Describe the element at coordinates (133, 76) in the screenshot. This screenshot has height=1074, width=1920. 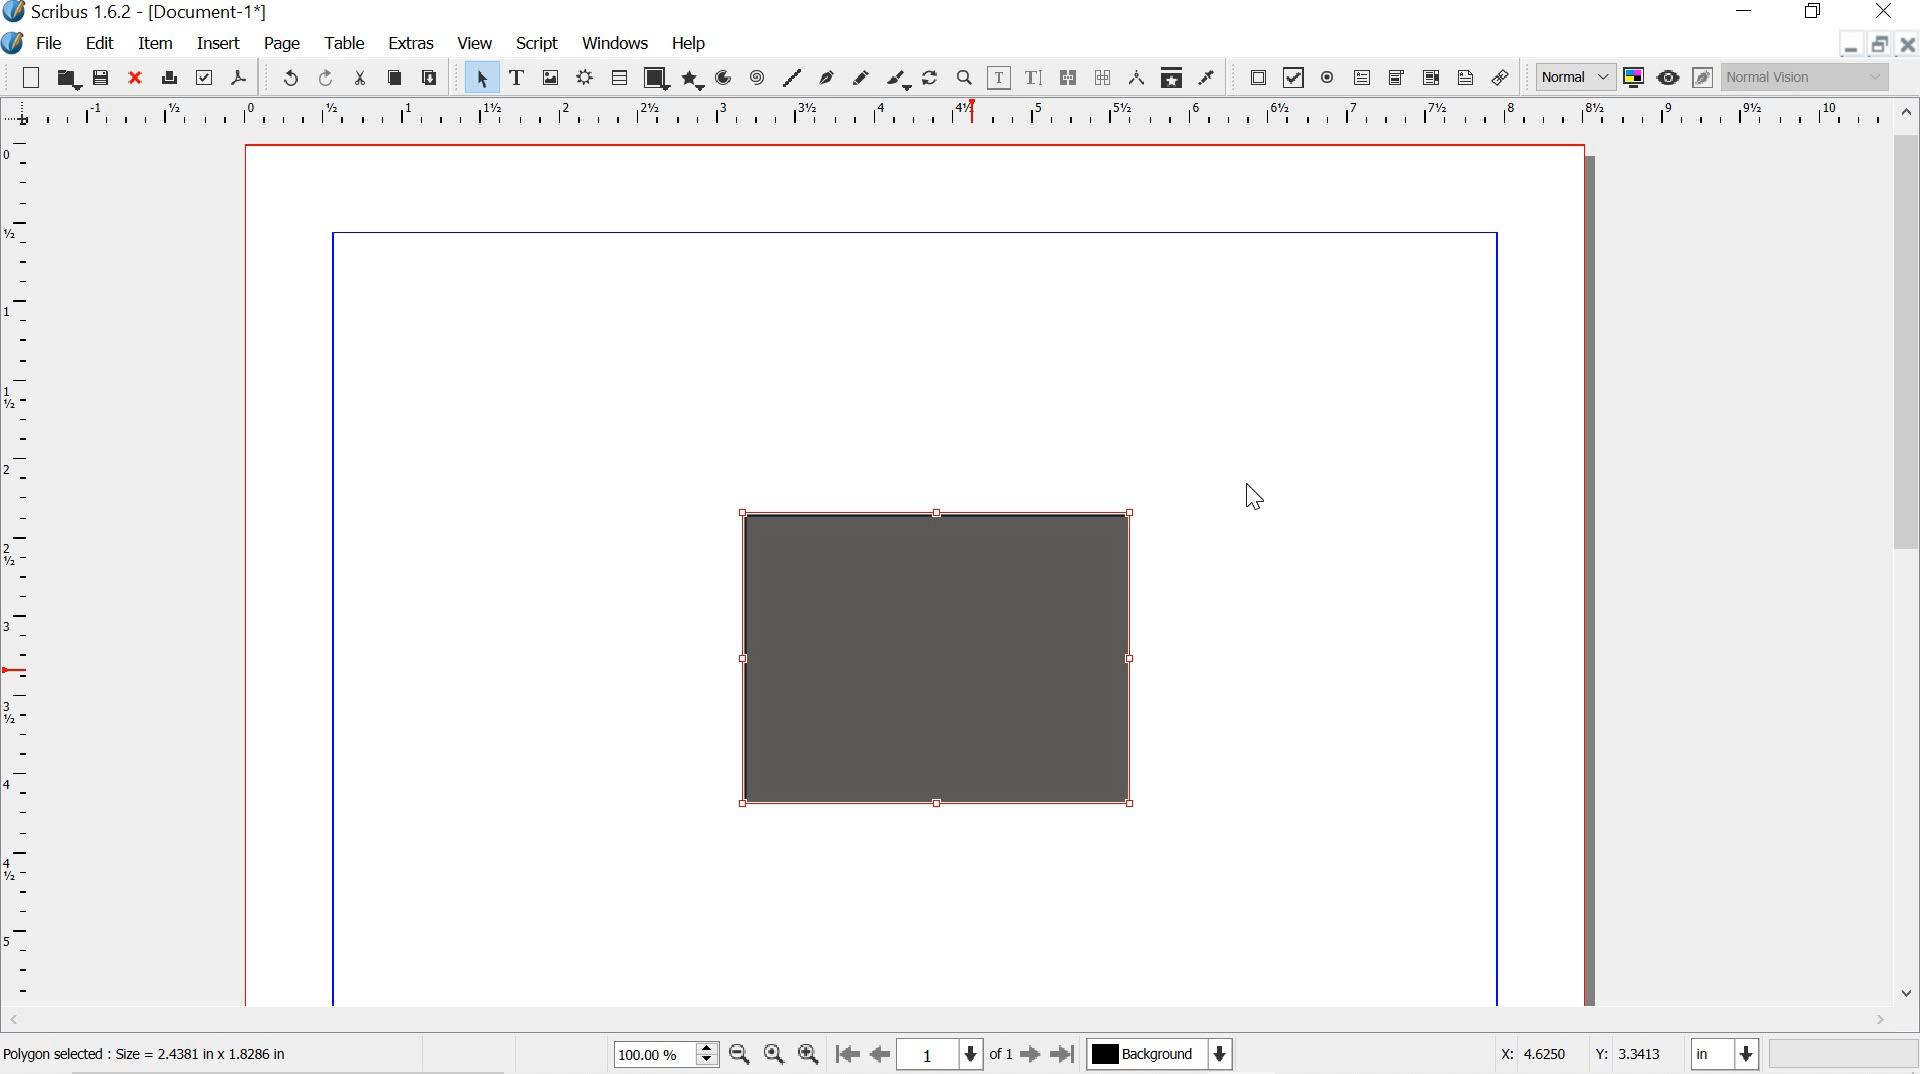
I see `close` at that location.